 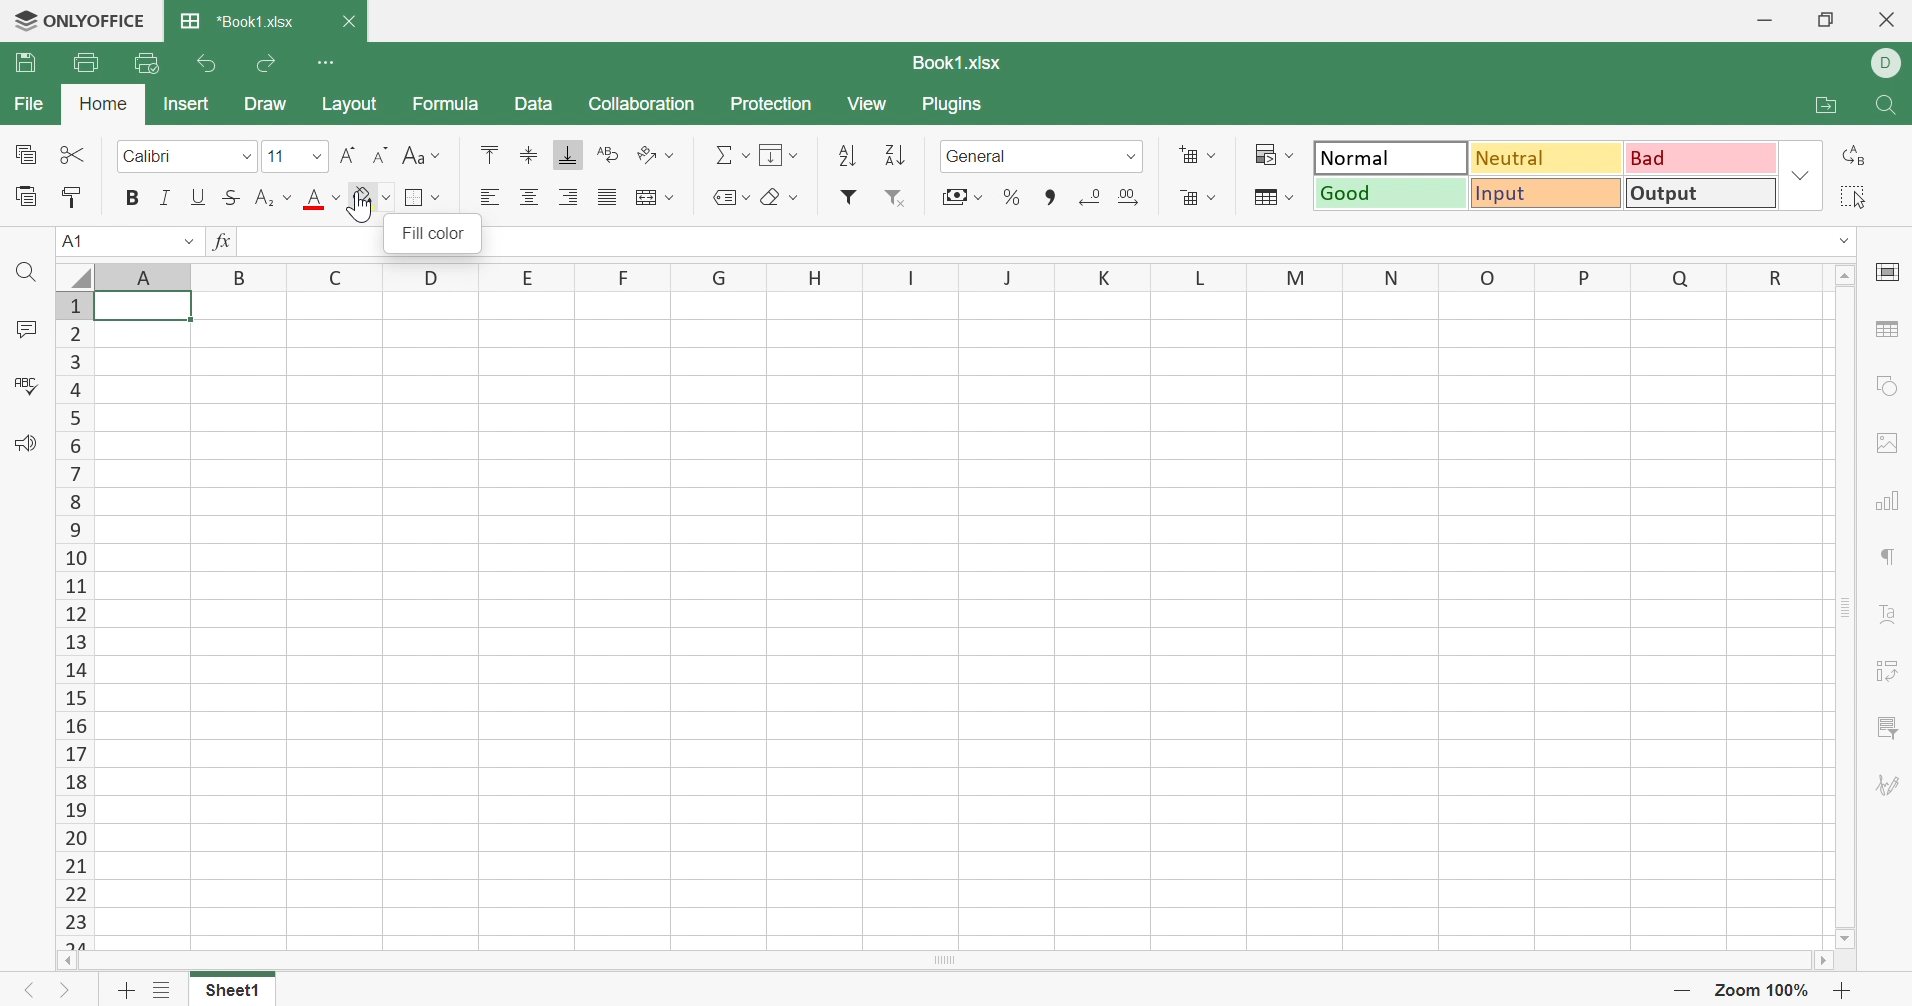 What do you see at coordinates (1040, 154) in the screenshot?
I see `General` at bounding box center [1040, 154].